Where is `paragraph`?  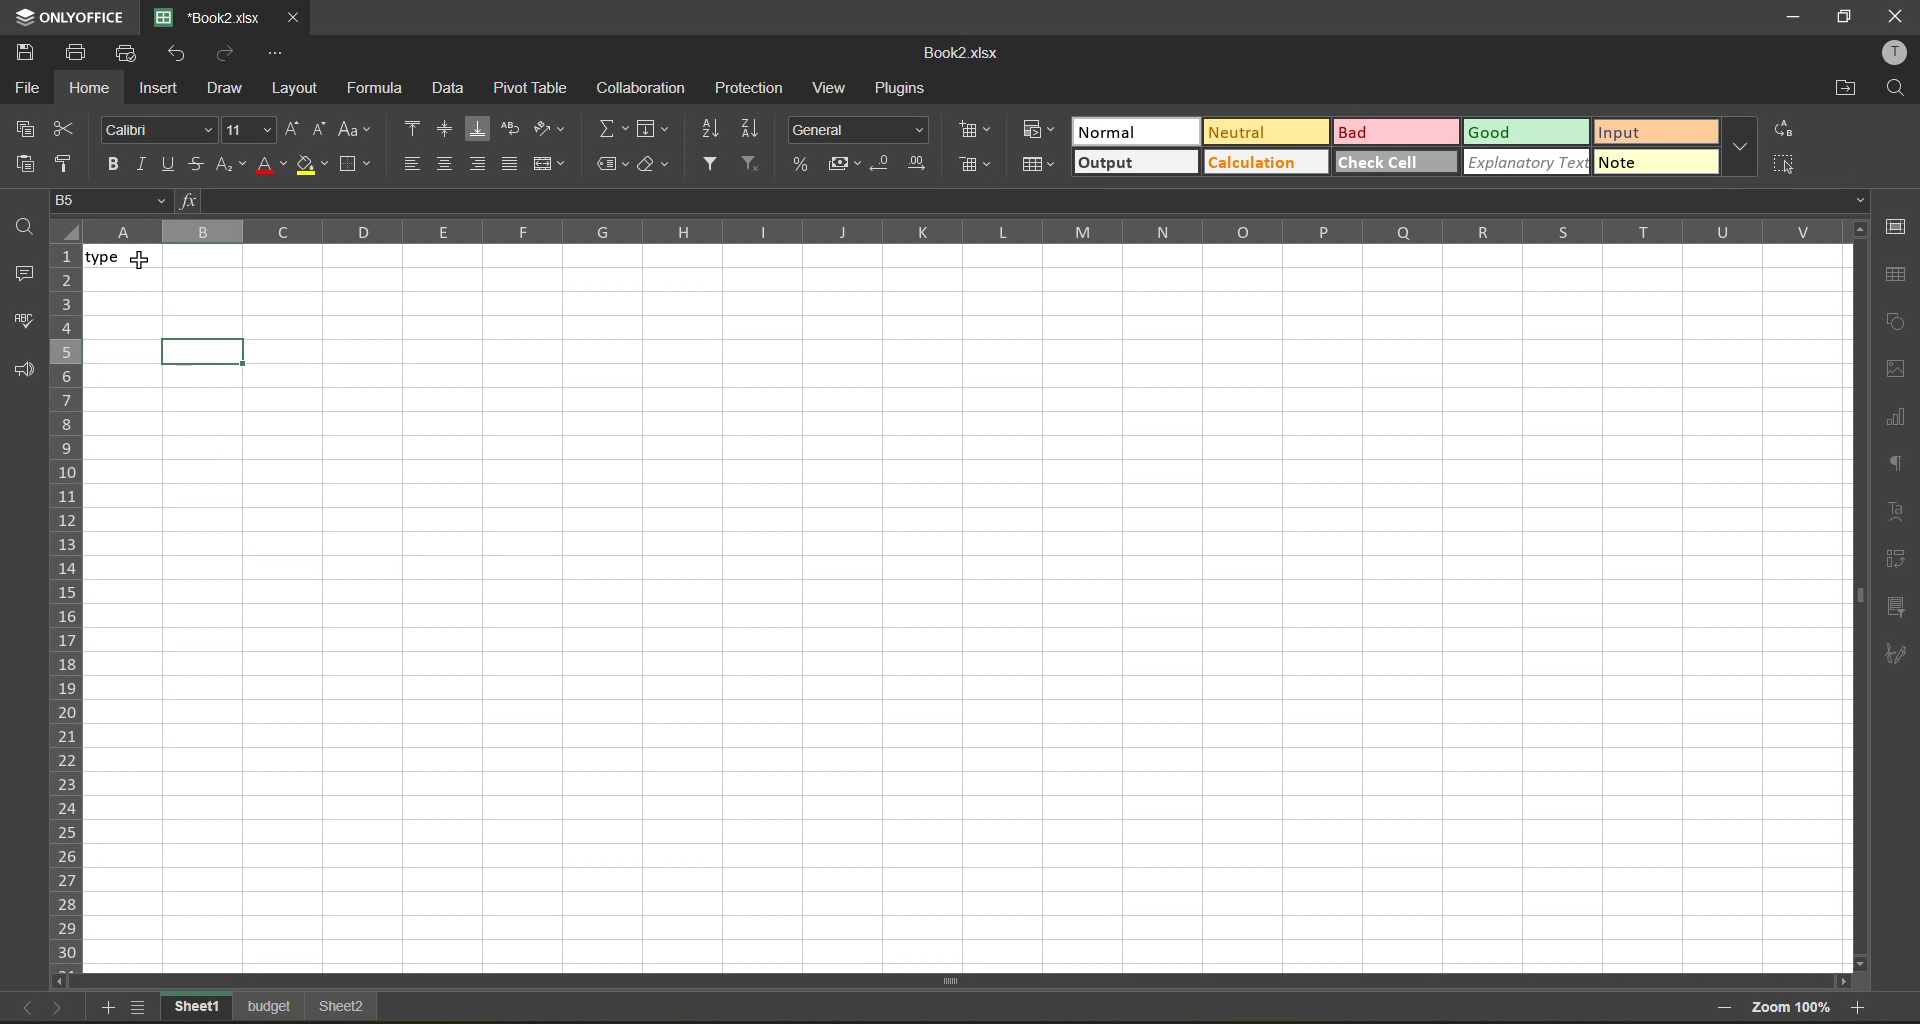
paragraph is located at coordinates (1900, 466).